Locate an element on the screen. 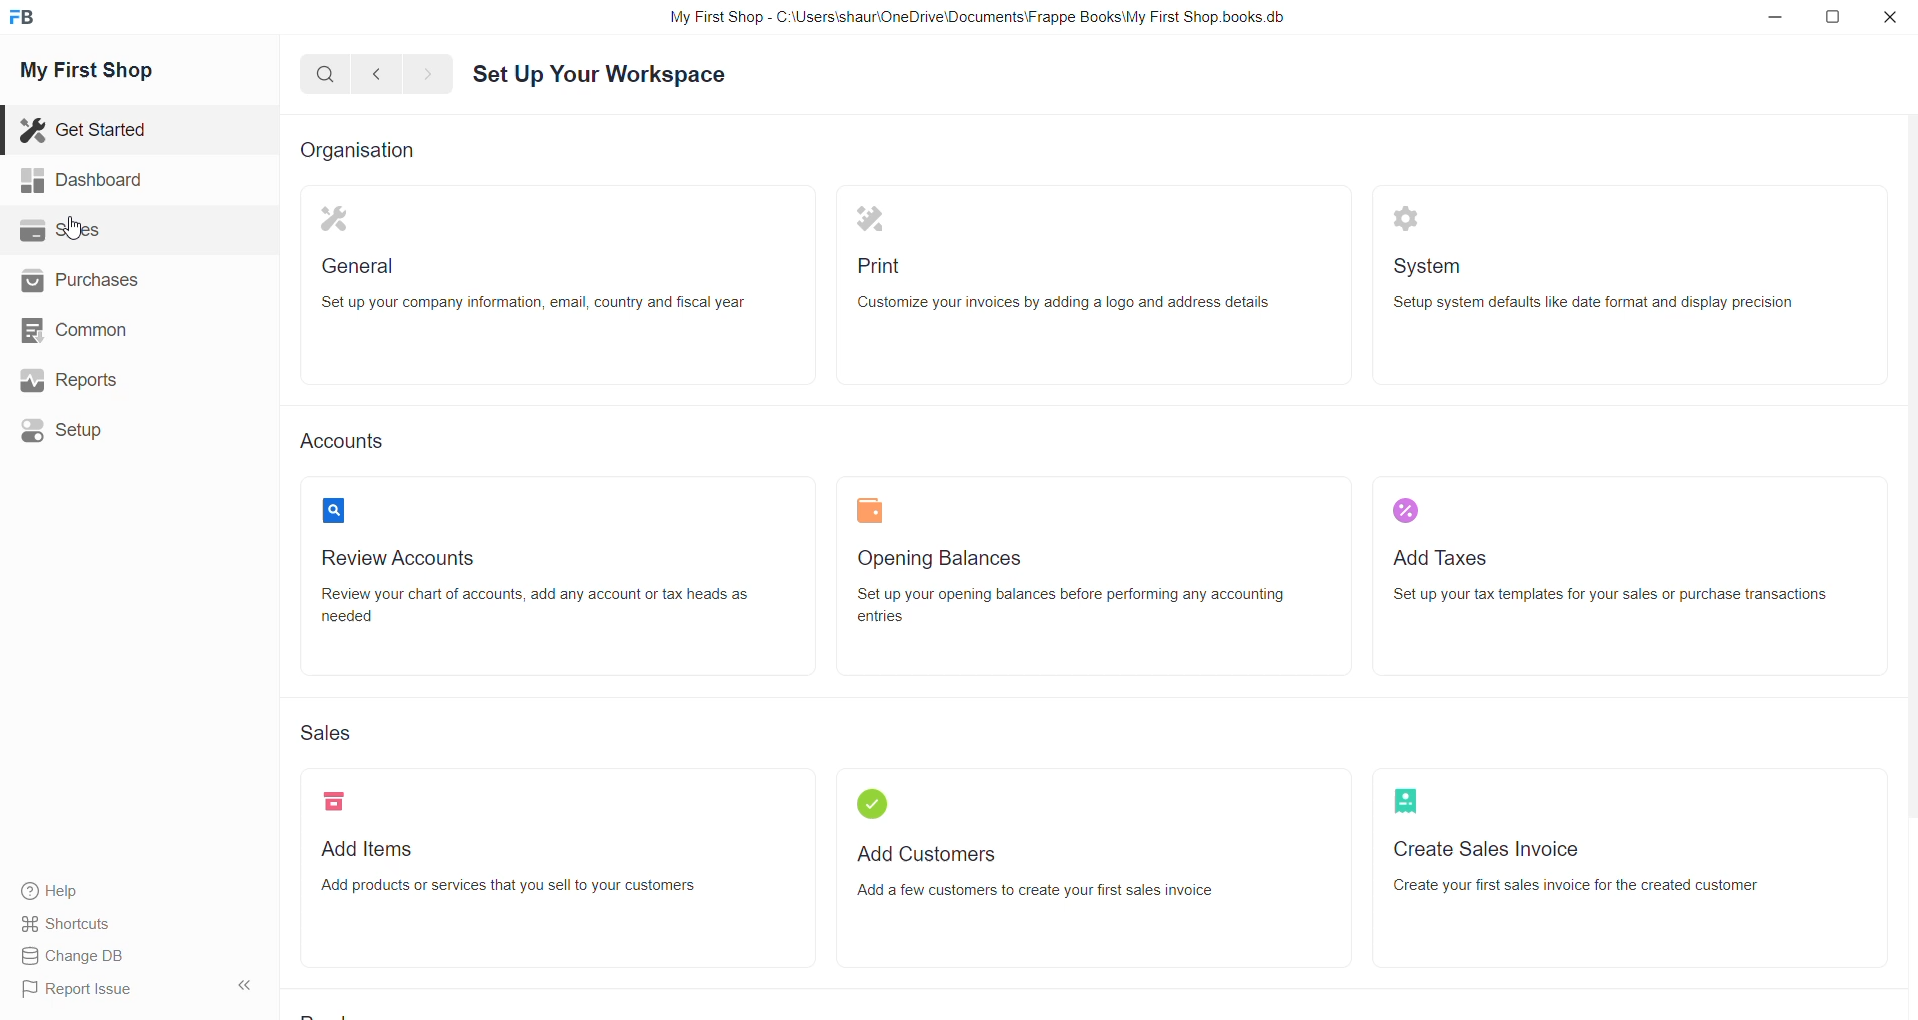 The height and width of the screenshot is (1020, 1918). Print  is located at coordinates (1089, 286).